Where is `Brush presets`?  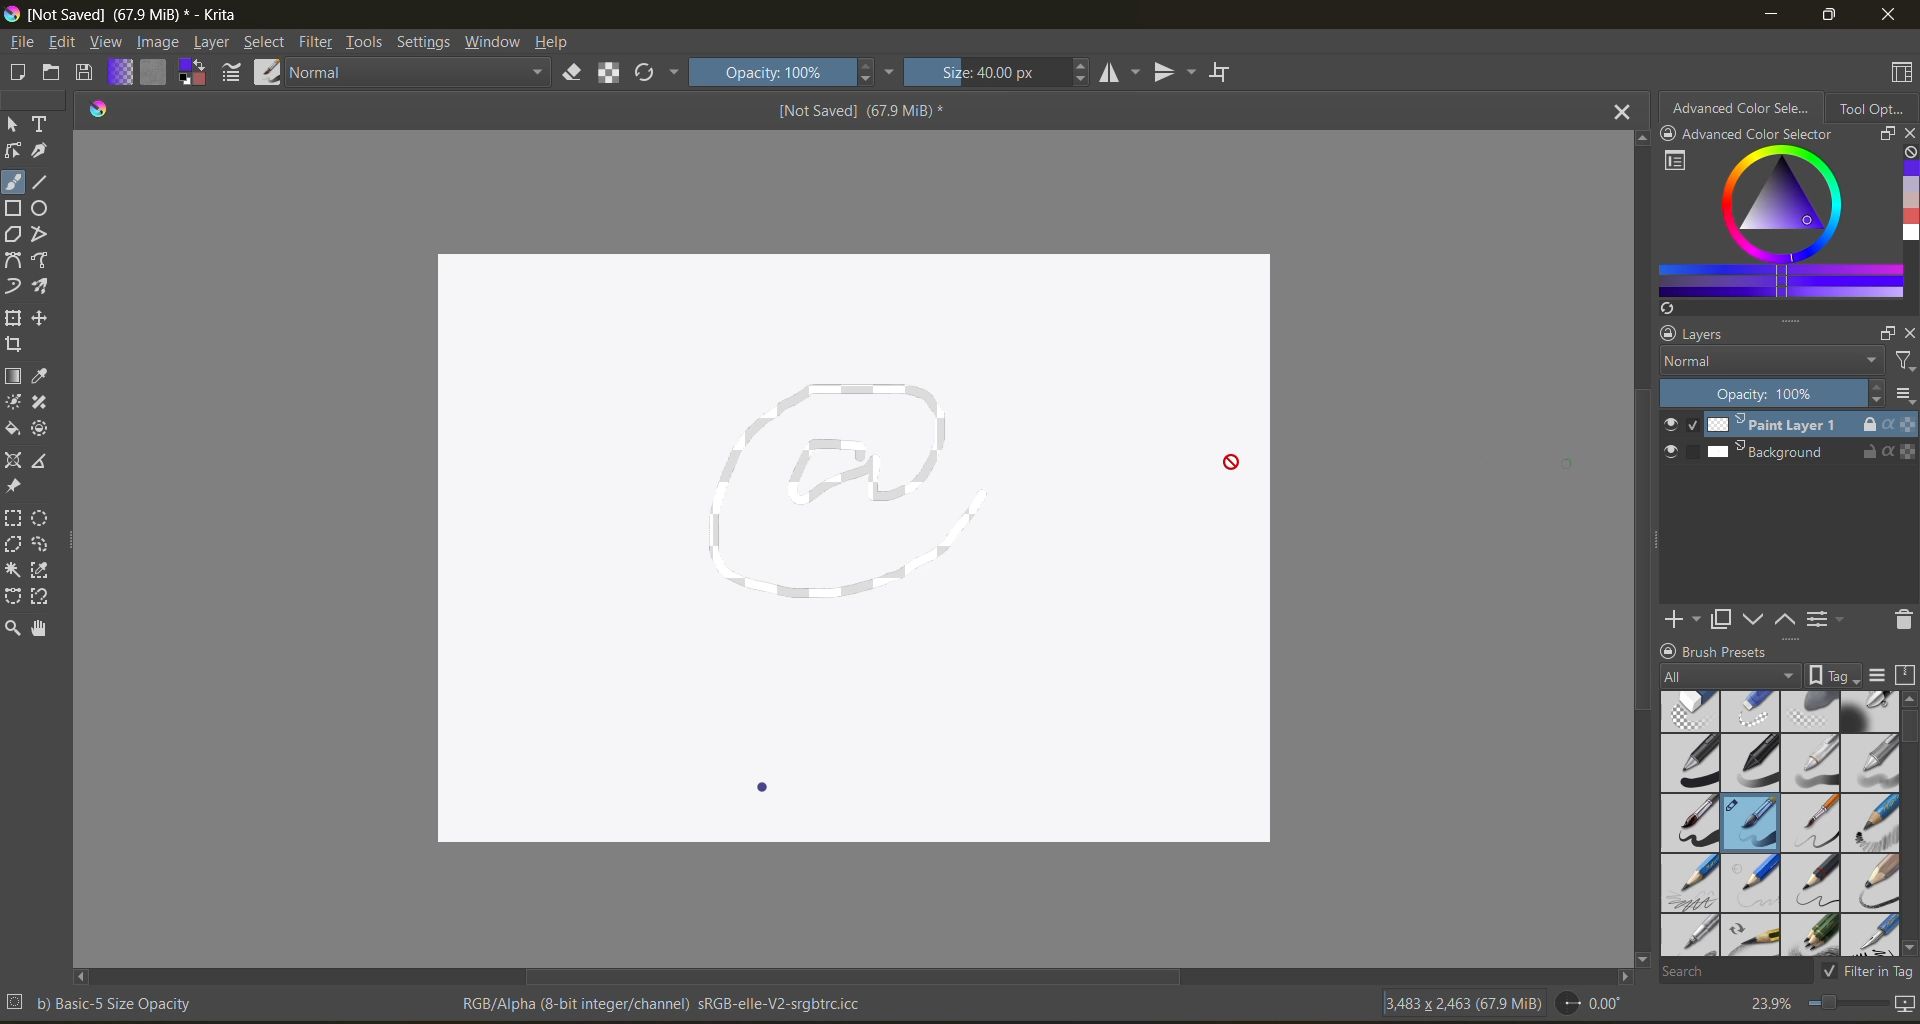 Brush presets is located at coordinates (1726, 651).